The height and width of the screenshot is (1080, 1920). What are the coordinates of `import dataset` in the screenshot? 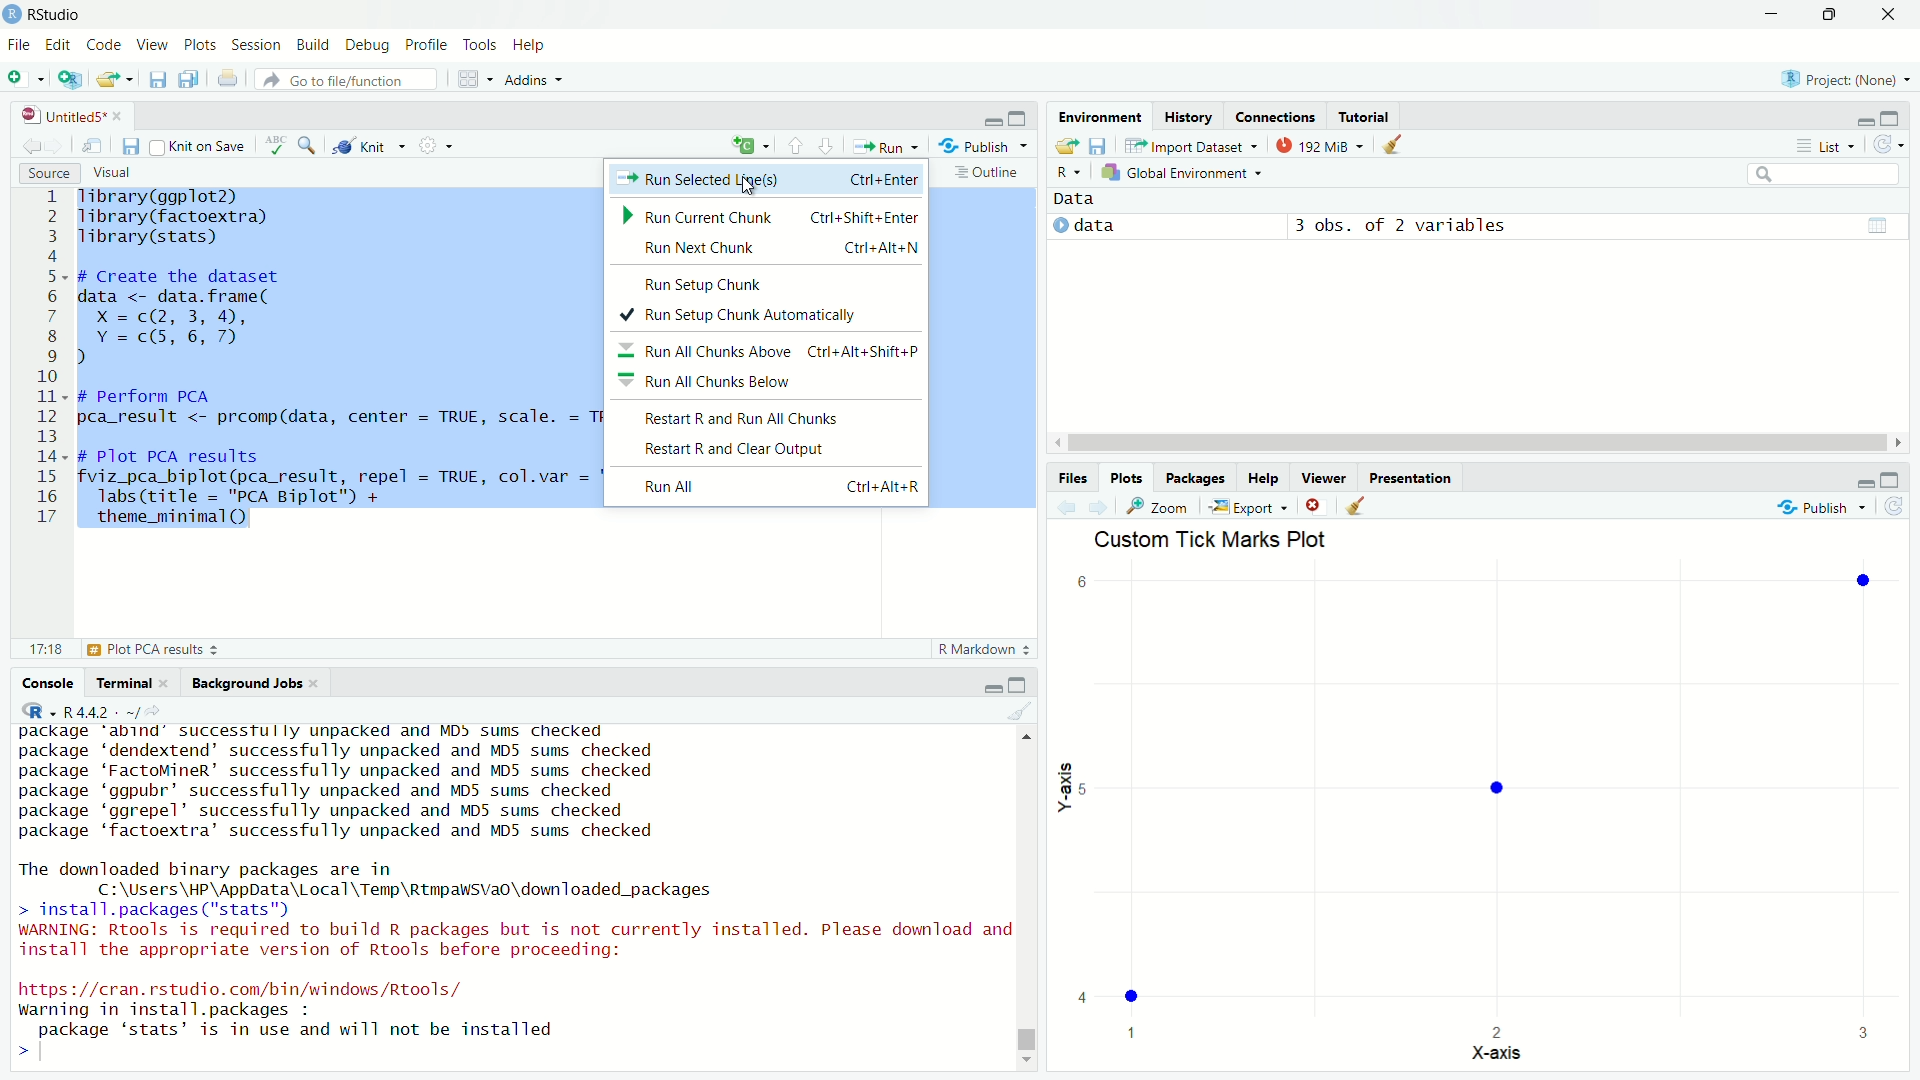 It's located at (1190, 145).